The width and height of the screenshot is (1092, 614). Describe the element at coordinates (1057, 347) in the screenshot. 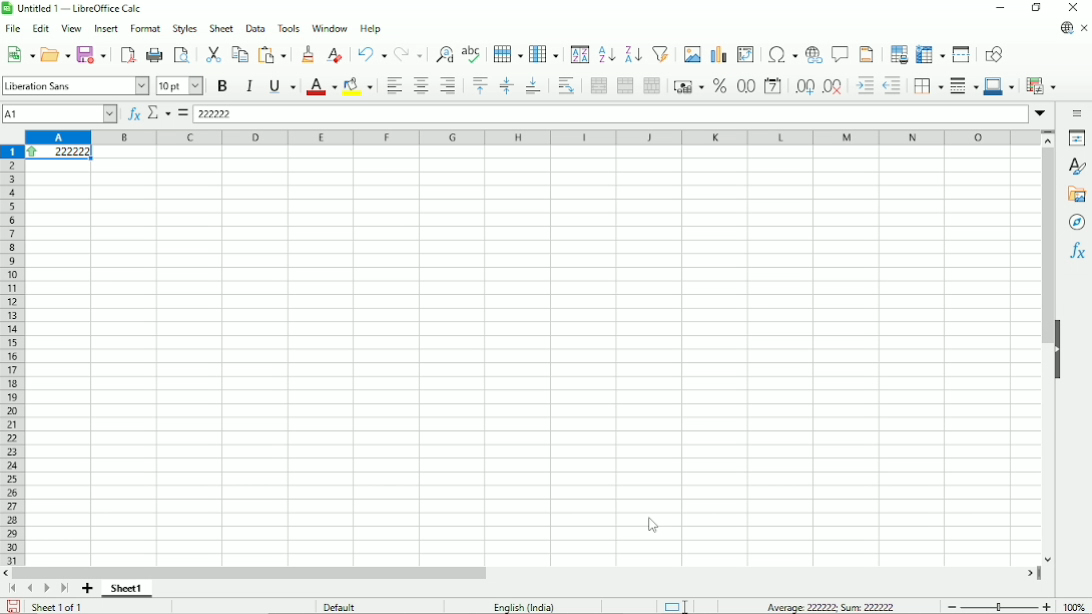

I see `Hide` at that location.